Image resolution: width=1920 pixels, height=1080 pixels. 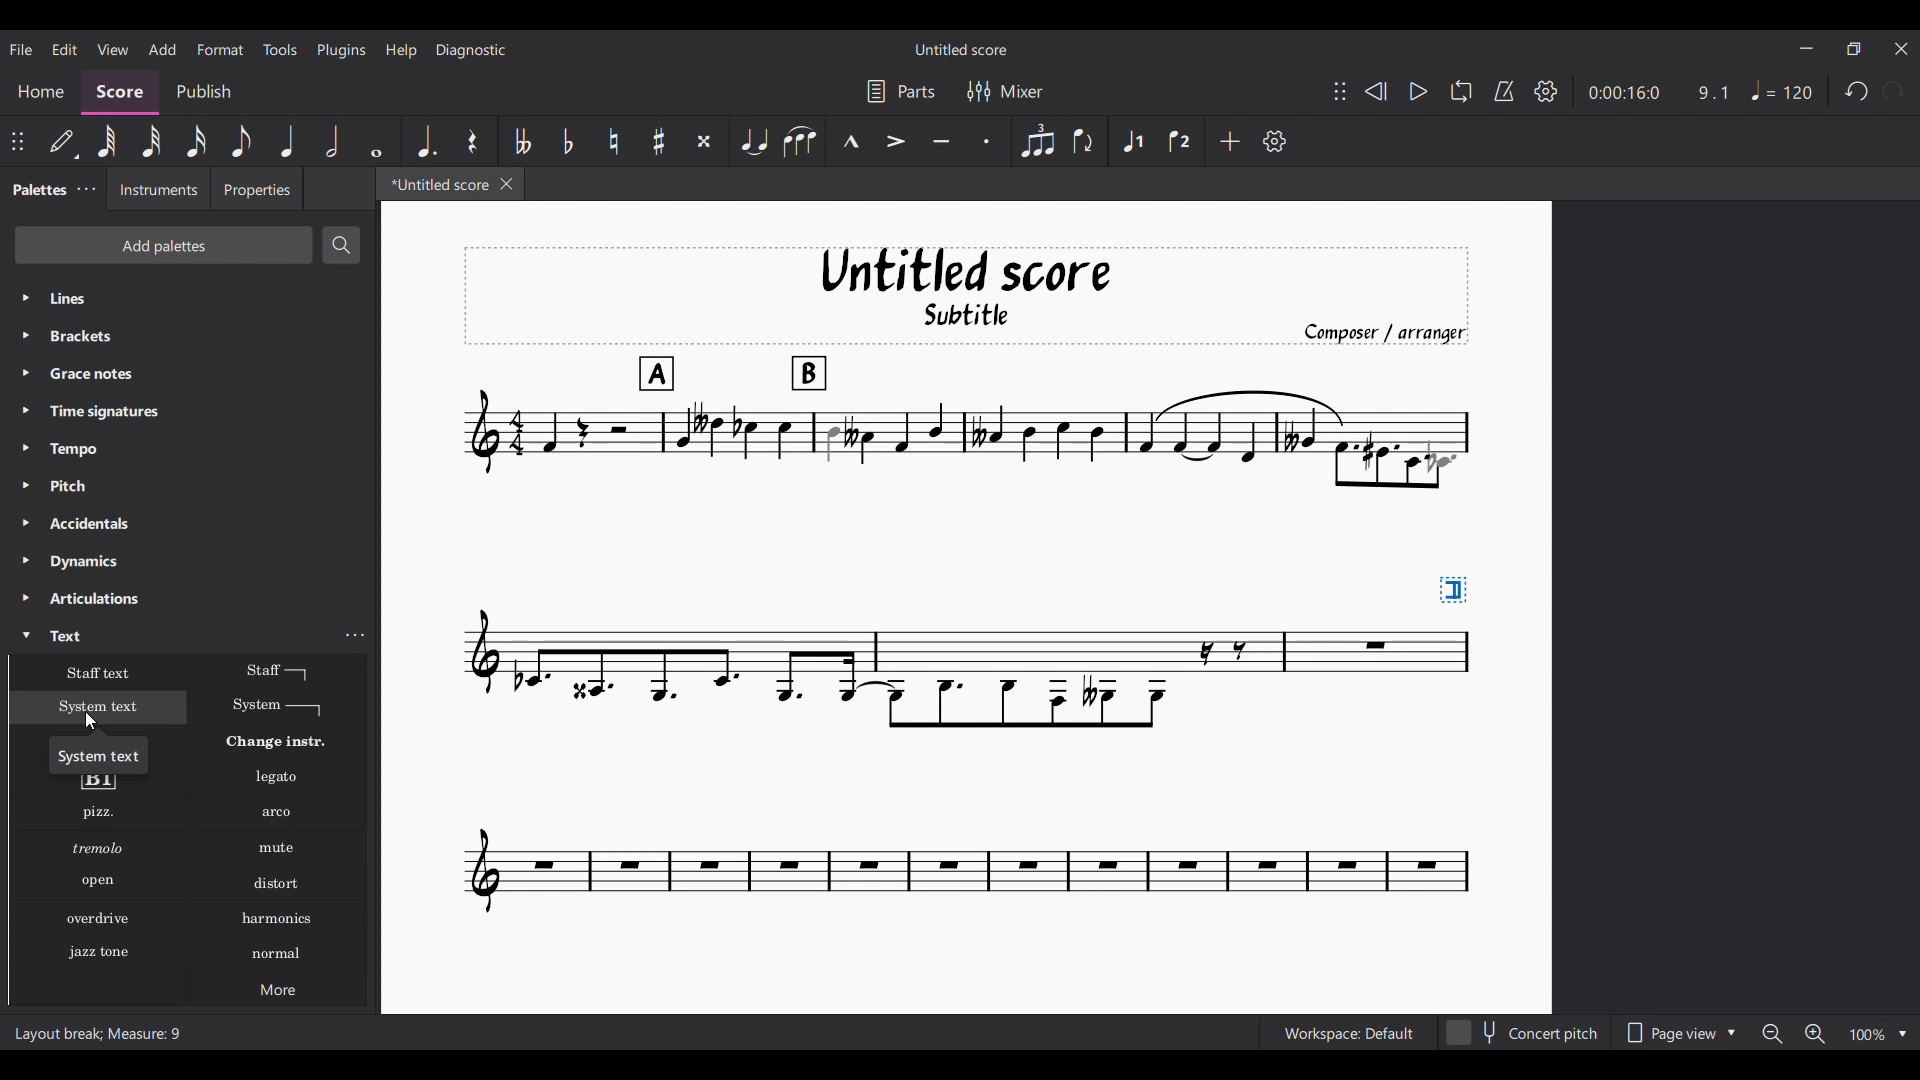 What do you see at coordinates (753, 140) in the screenshot?
I see `Tie` at bounding box center [753, 140].